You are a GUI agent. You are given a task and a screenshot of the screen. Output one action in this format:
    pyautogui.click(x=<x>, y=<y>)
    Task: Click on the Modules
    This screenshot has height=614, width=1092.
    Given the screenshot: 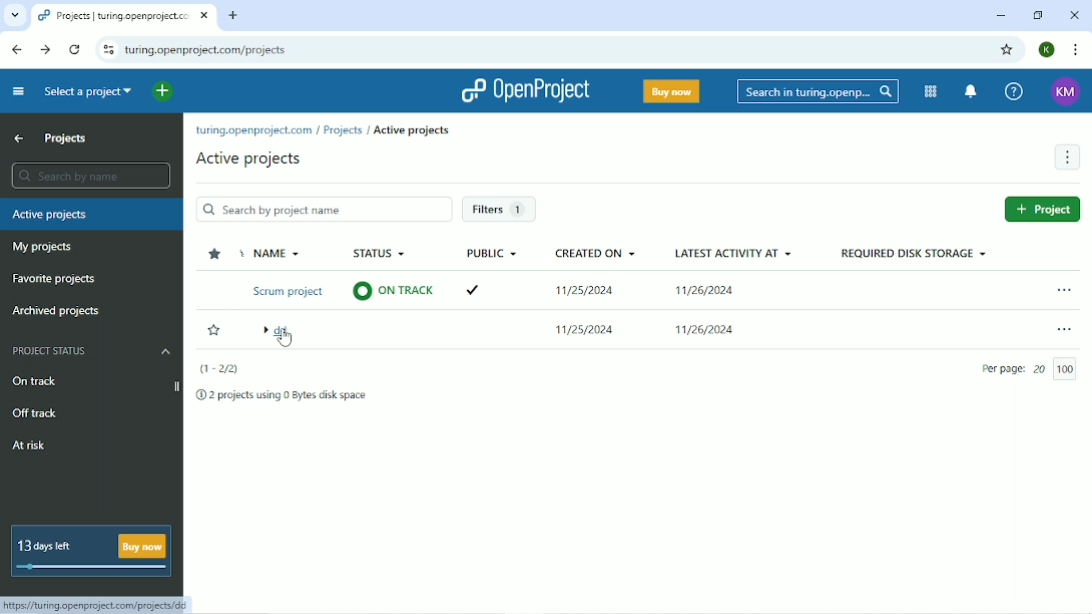 What is the action you would take?
    pyautogui.click(x=929, y=91)
    